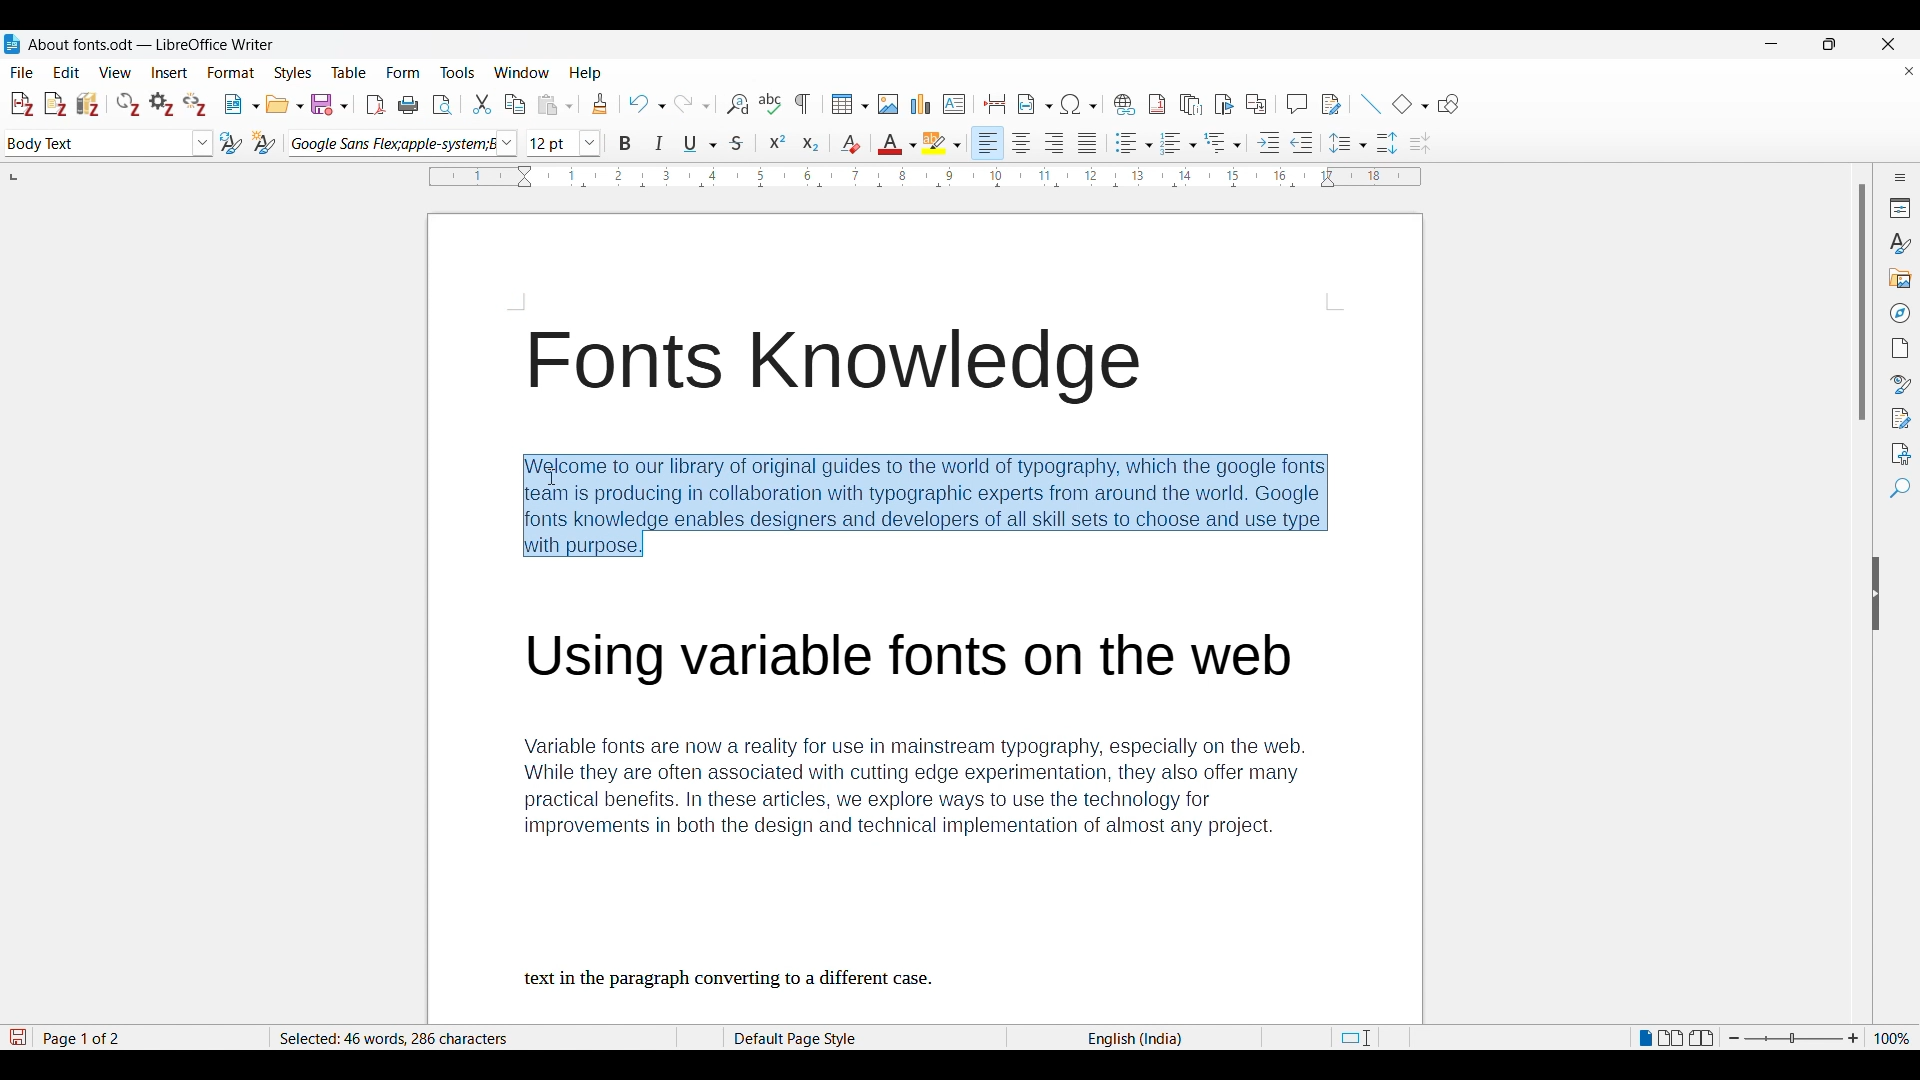 The image size is (1920, 1080). Describe the element at coordinates (737, 104) in the screenshot. I see `Find and replace` at that location.